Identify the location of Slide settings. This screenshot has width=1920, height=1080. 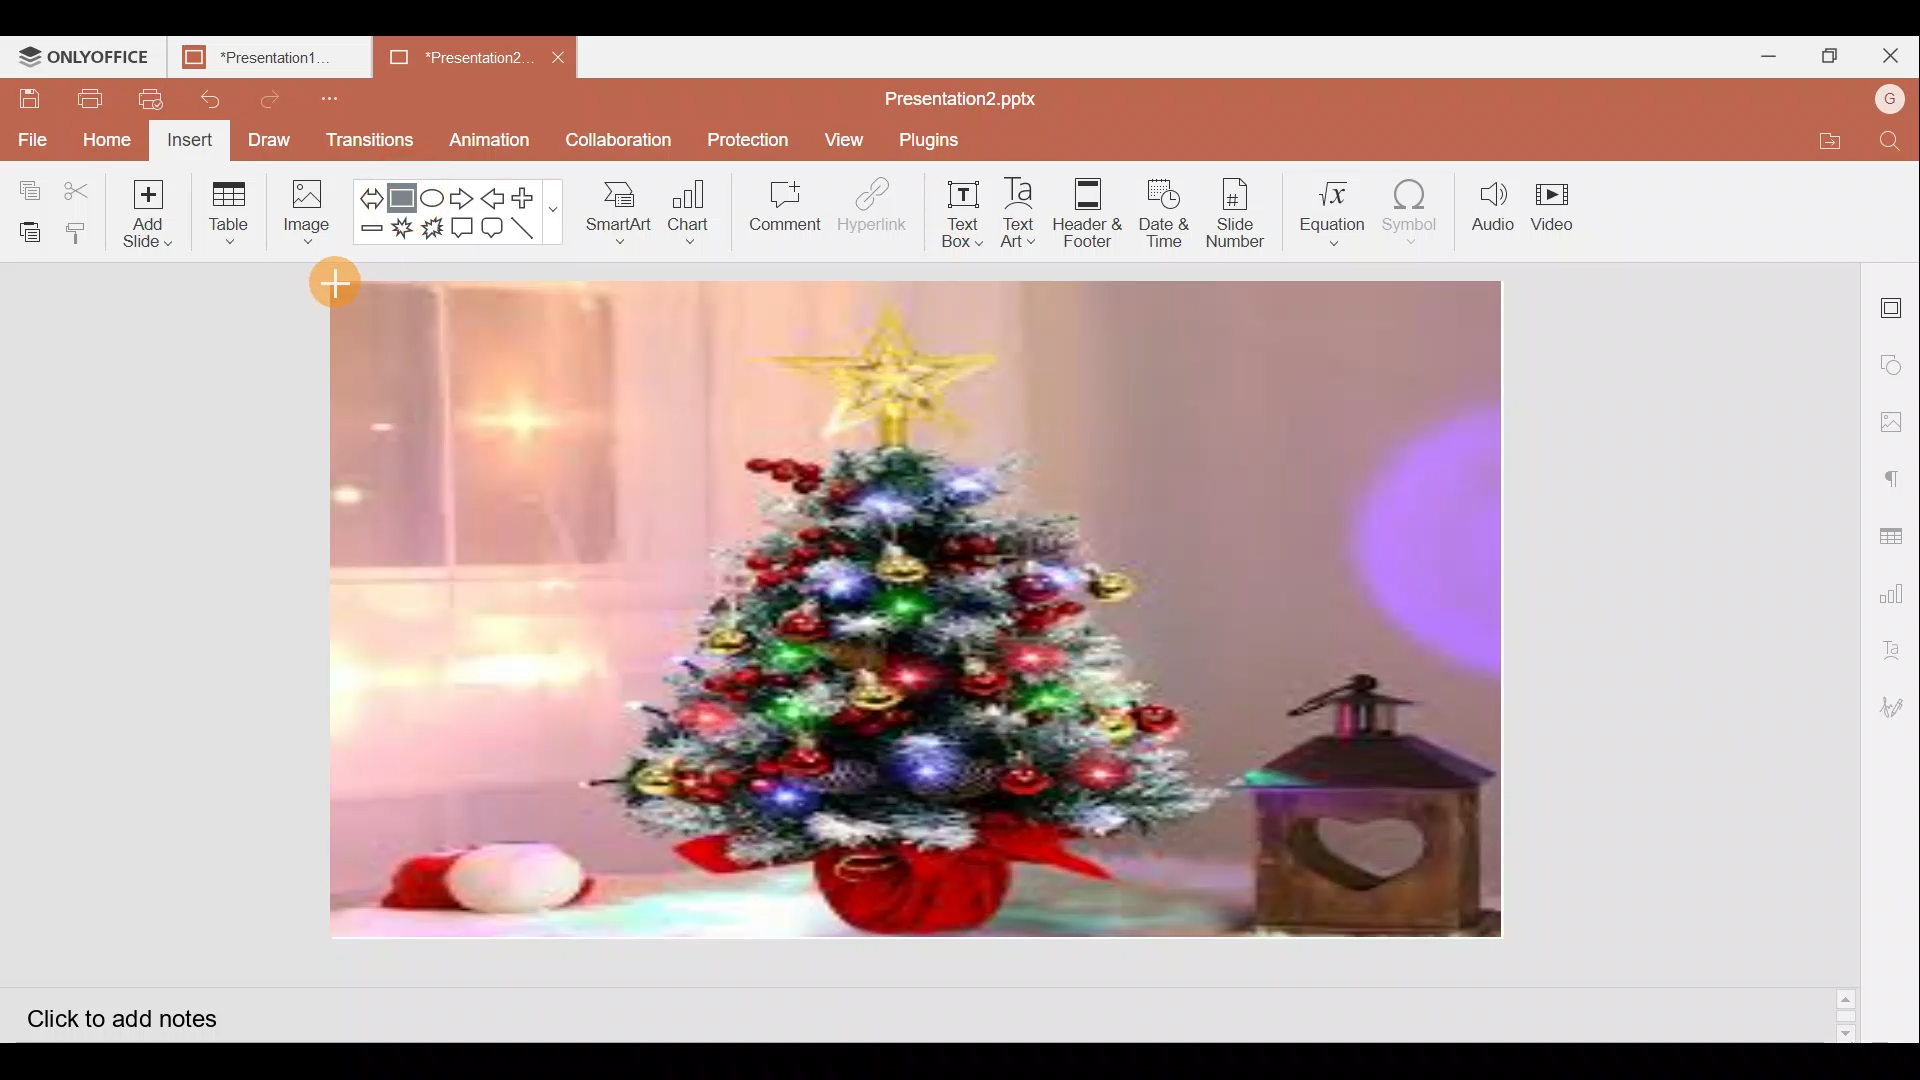
(1895, 302).